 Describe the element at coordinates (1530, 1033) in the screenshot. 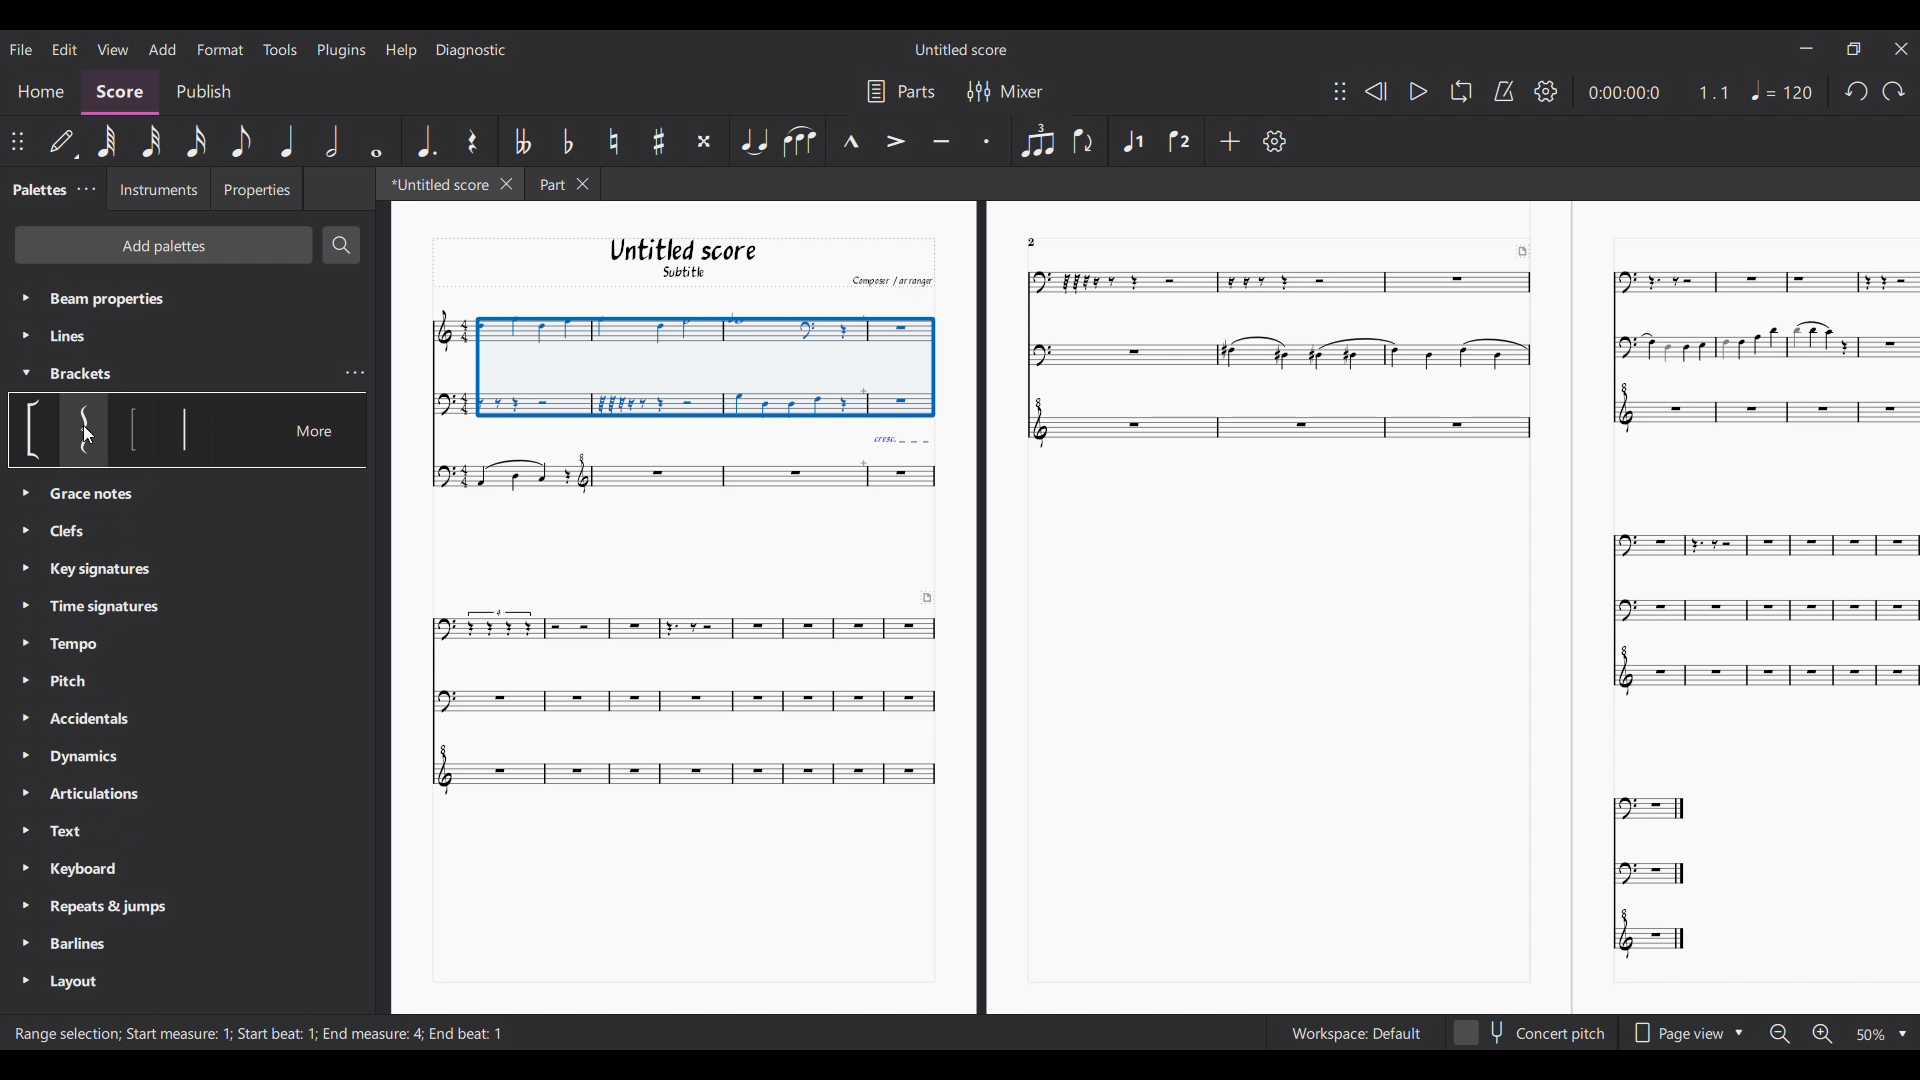

I see `Concert pitch toggle` at that location.